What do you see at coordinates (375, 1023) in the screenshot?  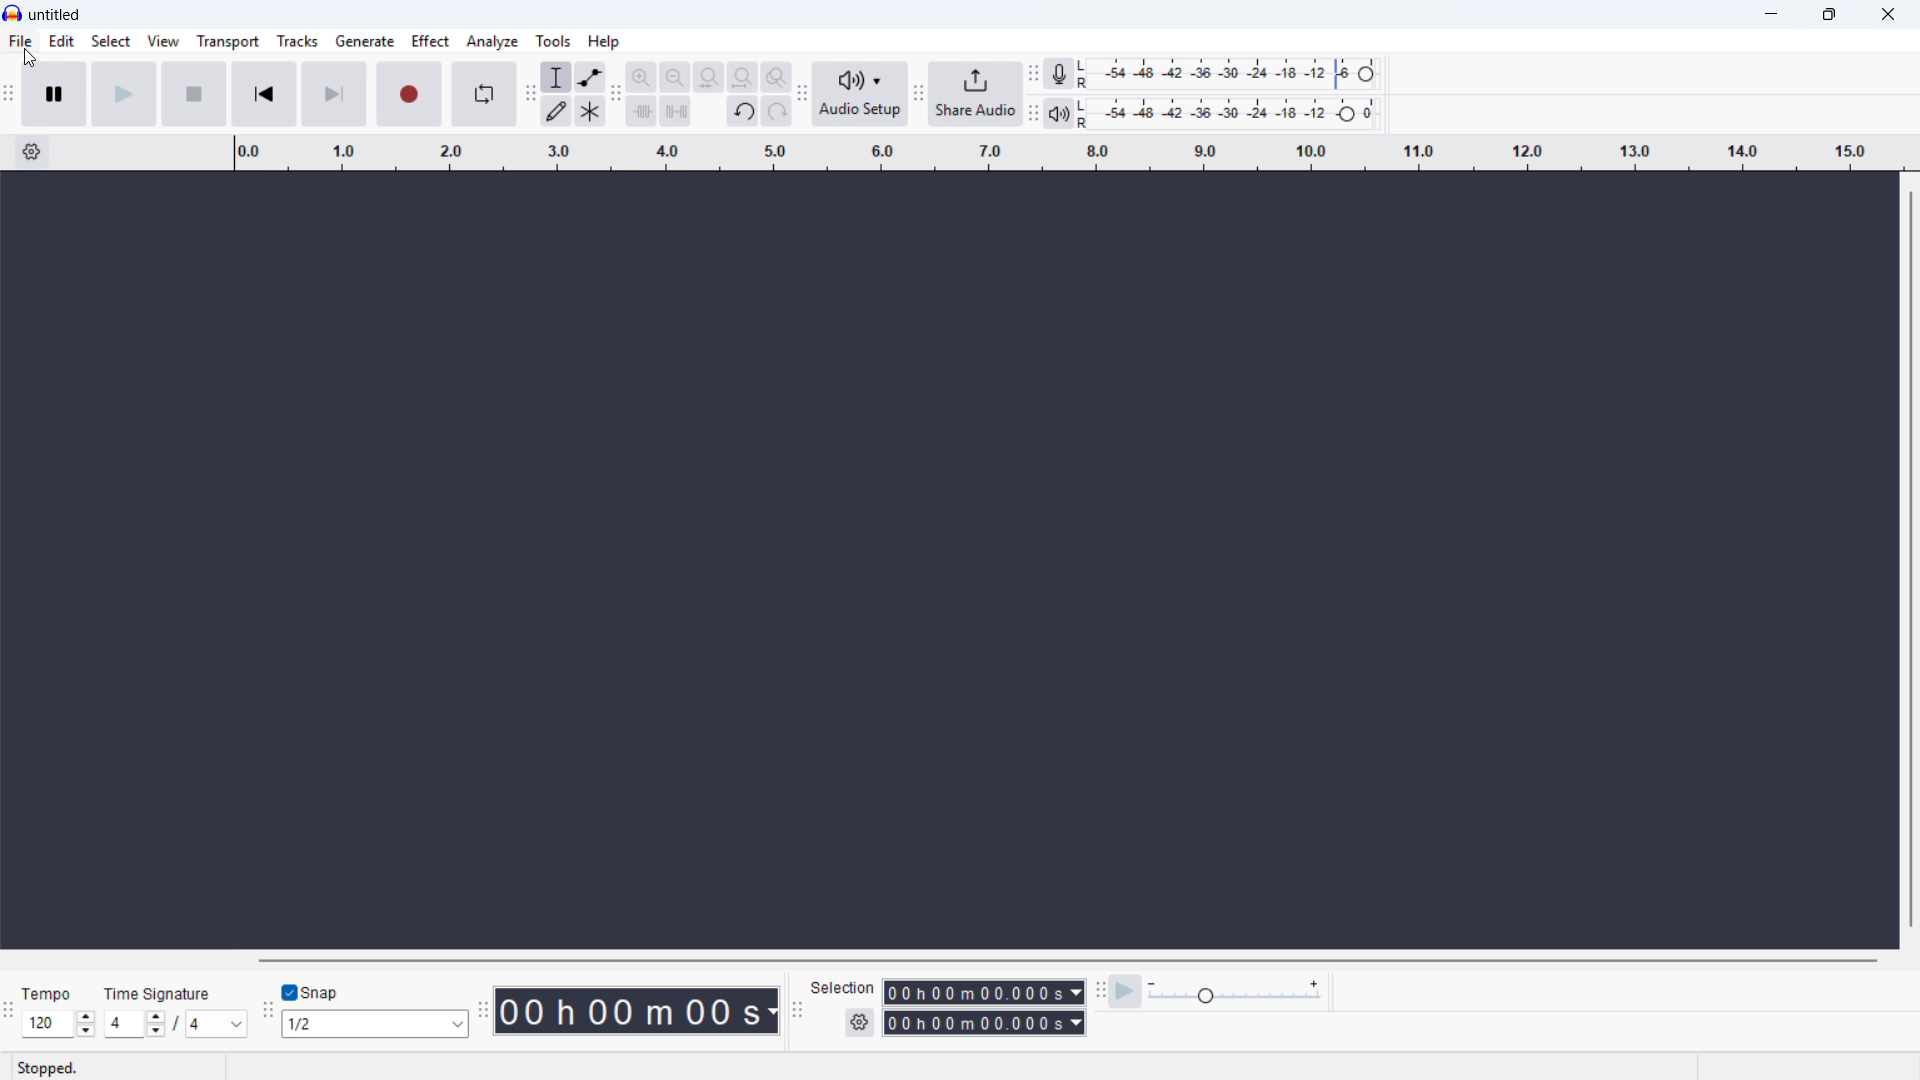 I see `Set snapping ` at bounding box center [375, 1023].